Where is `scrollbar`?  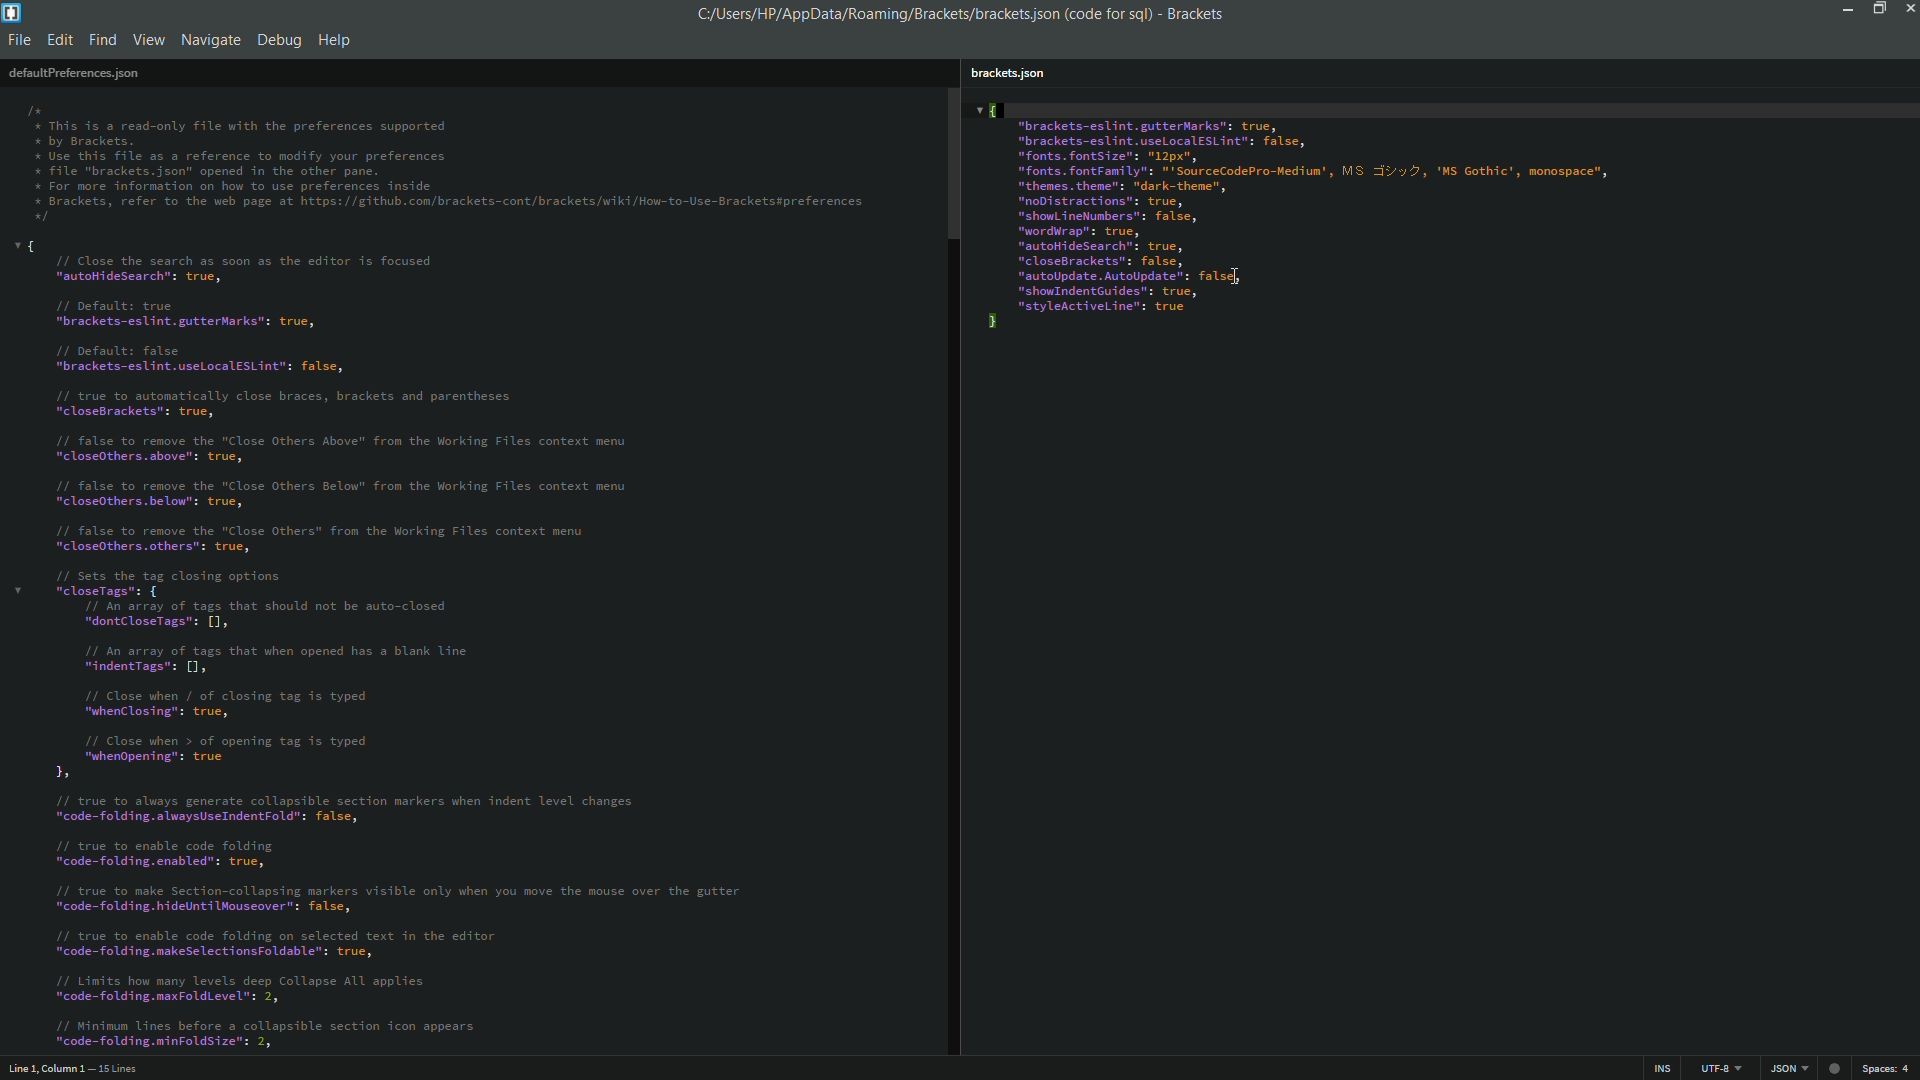
scrollbar is located at coordinates (950, 164).